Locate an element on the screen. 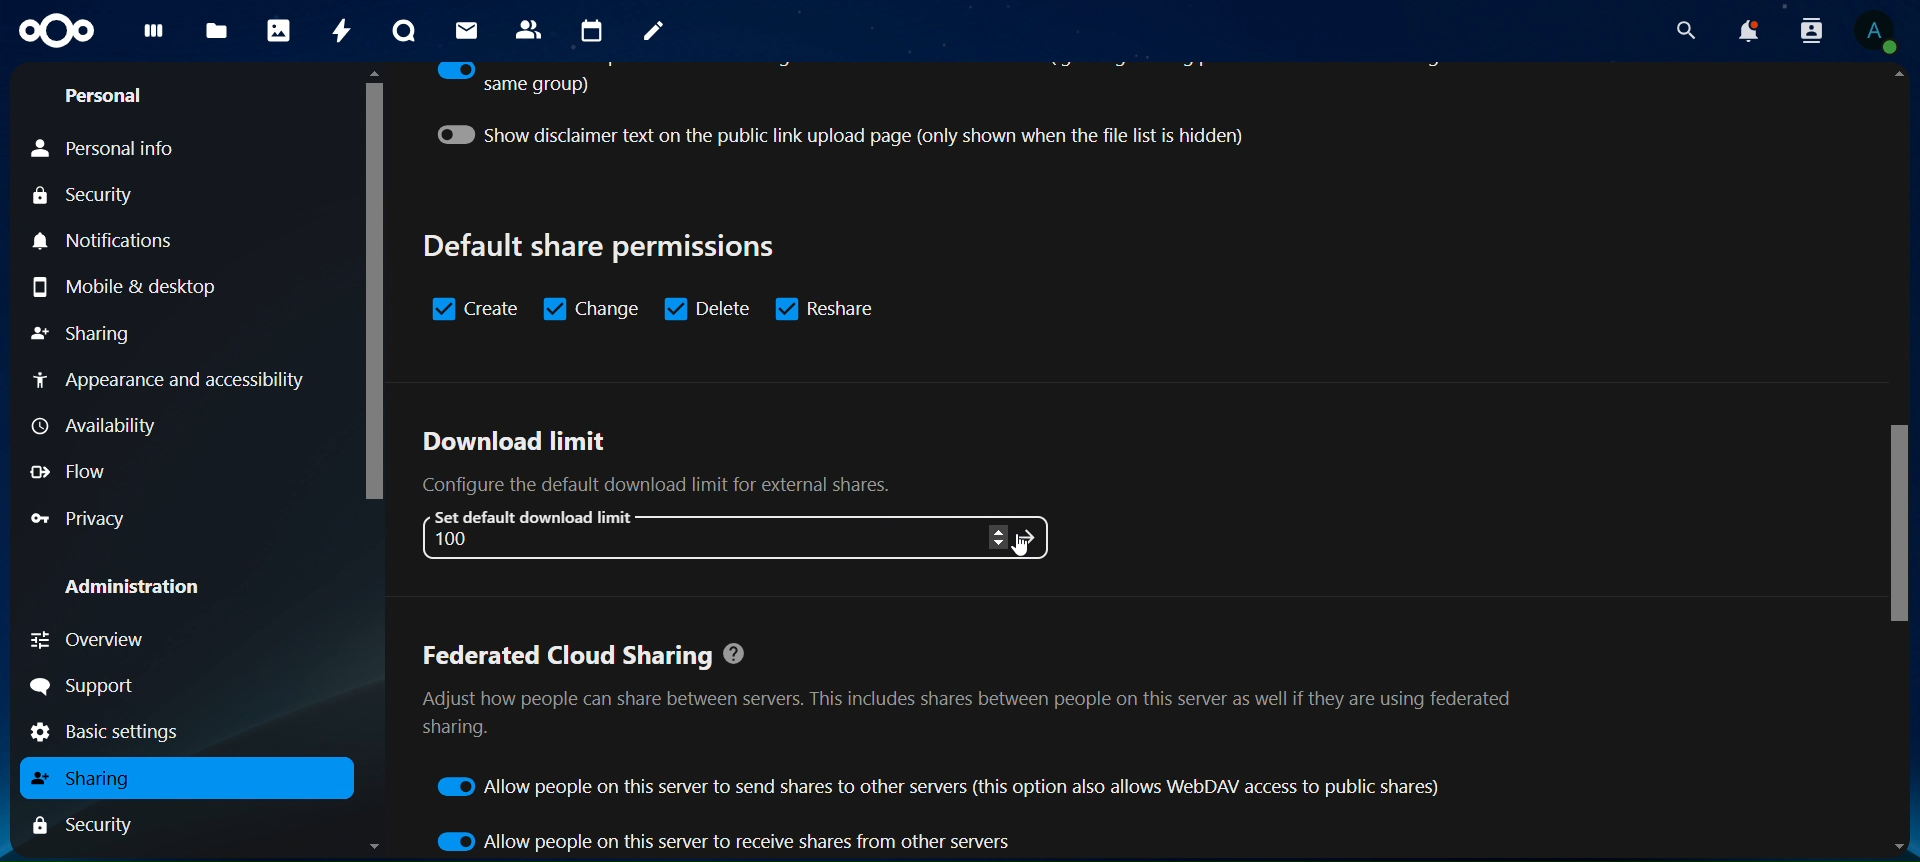 This screenshot has height=862, width=1920. photos is located at coordinates (282, 30).